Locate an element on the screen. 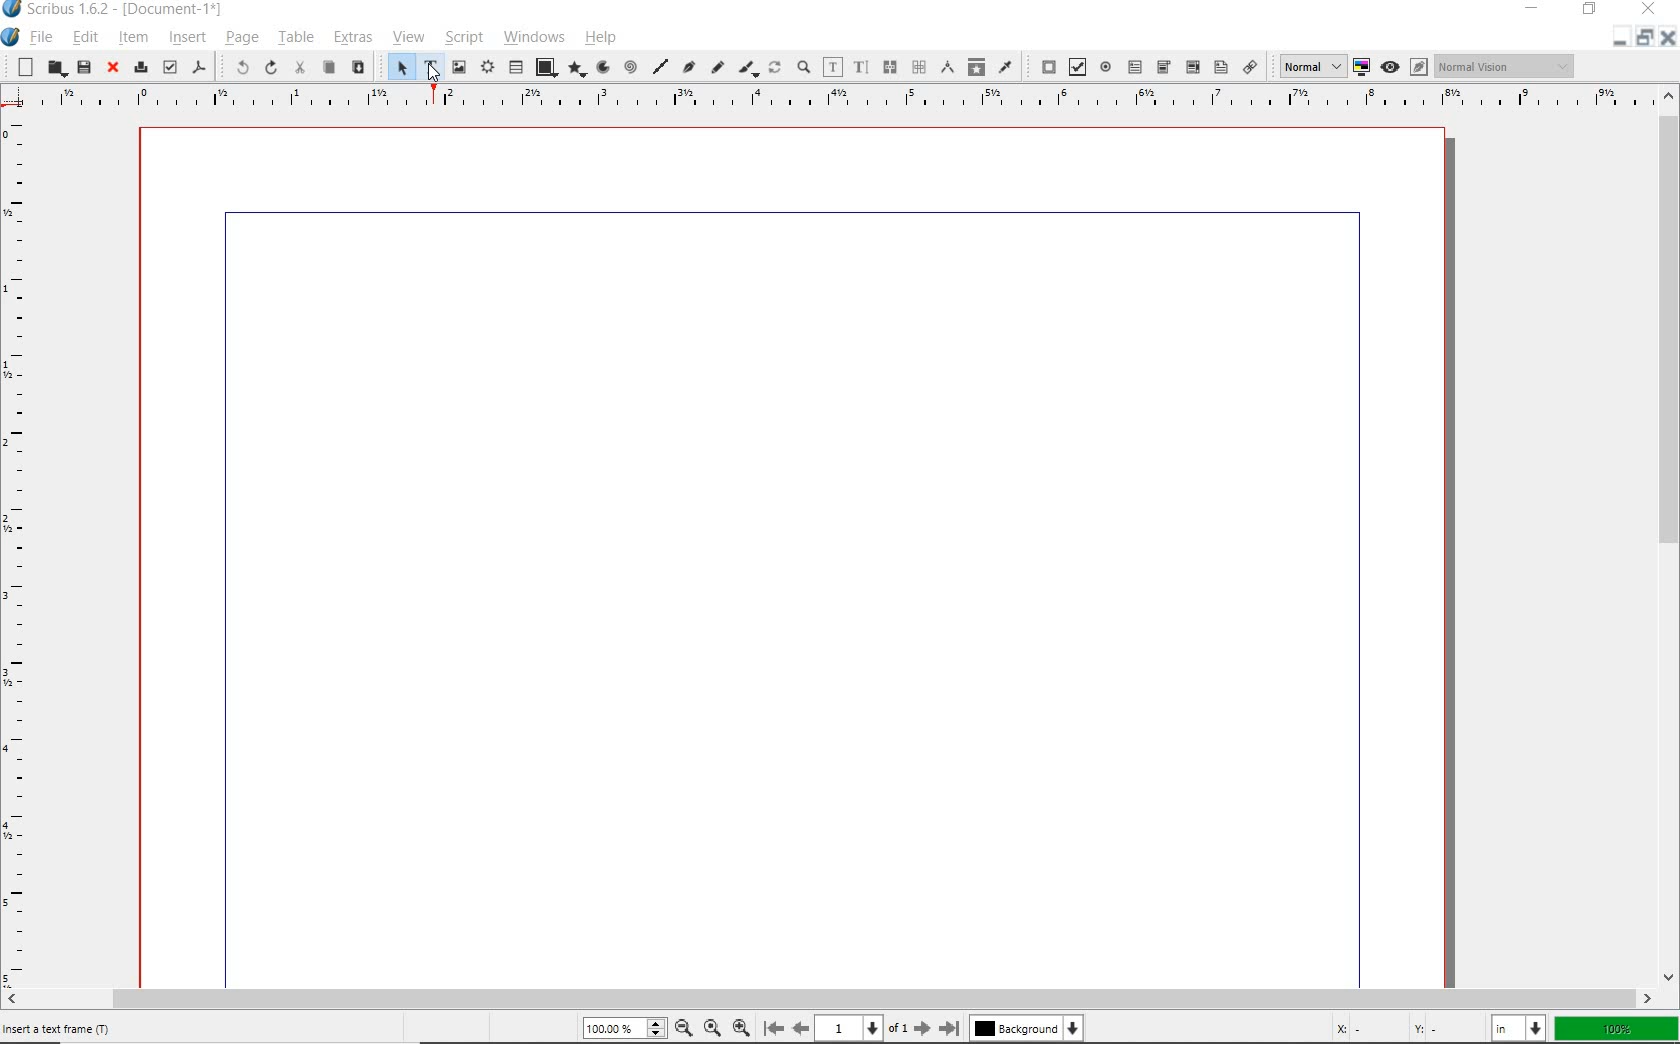 The height and width of the screenshot is (1044, 1680). polygon is located at coordinates (578, 70).